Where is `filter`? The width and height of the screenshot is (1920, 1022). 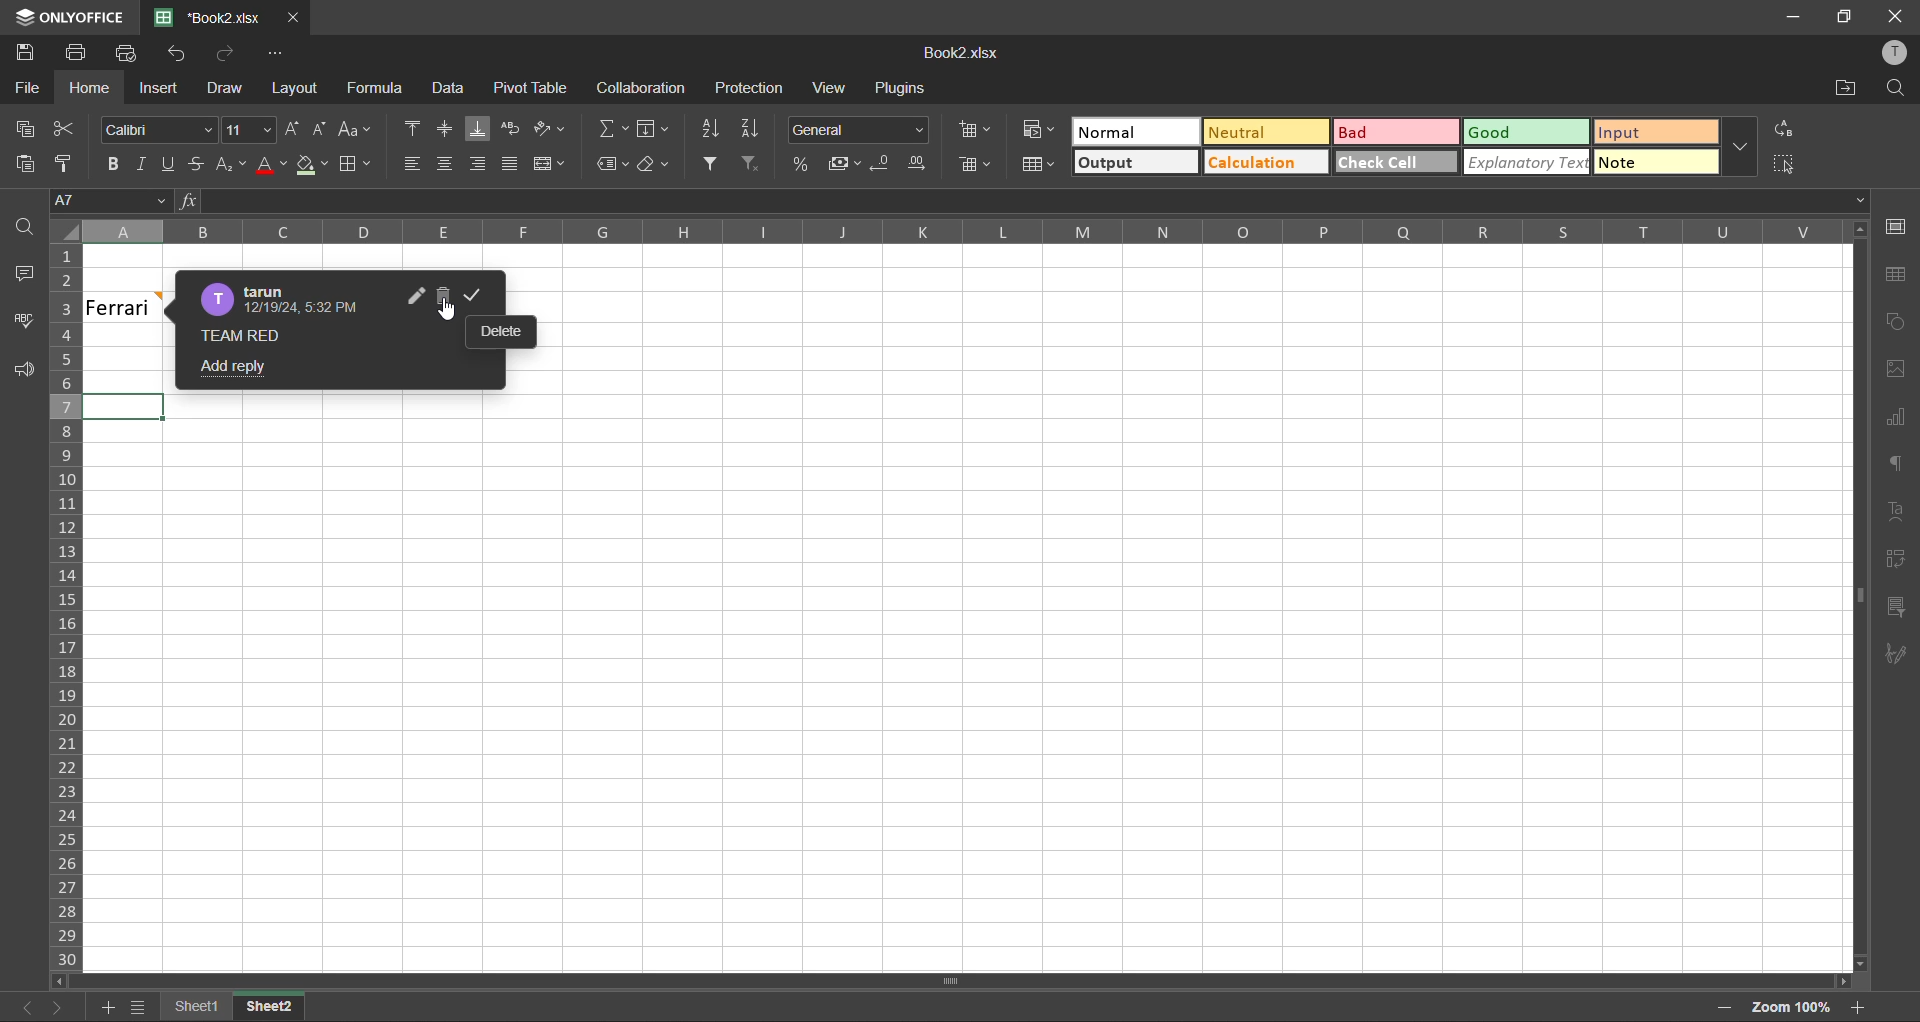 filter is located at coordinates (712, 165).